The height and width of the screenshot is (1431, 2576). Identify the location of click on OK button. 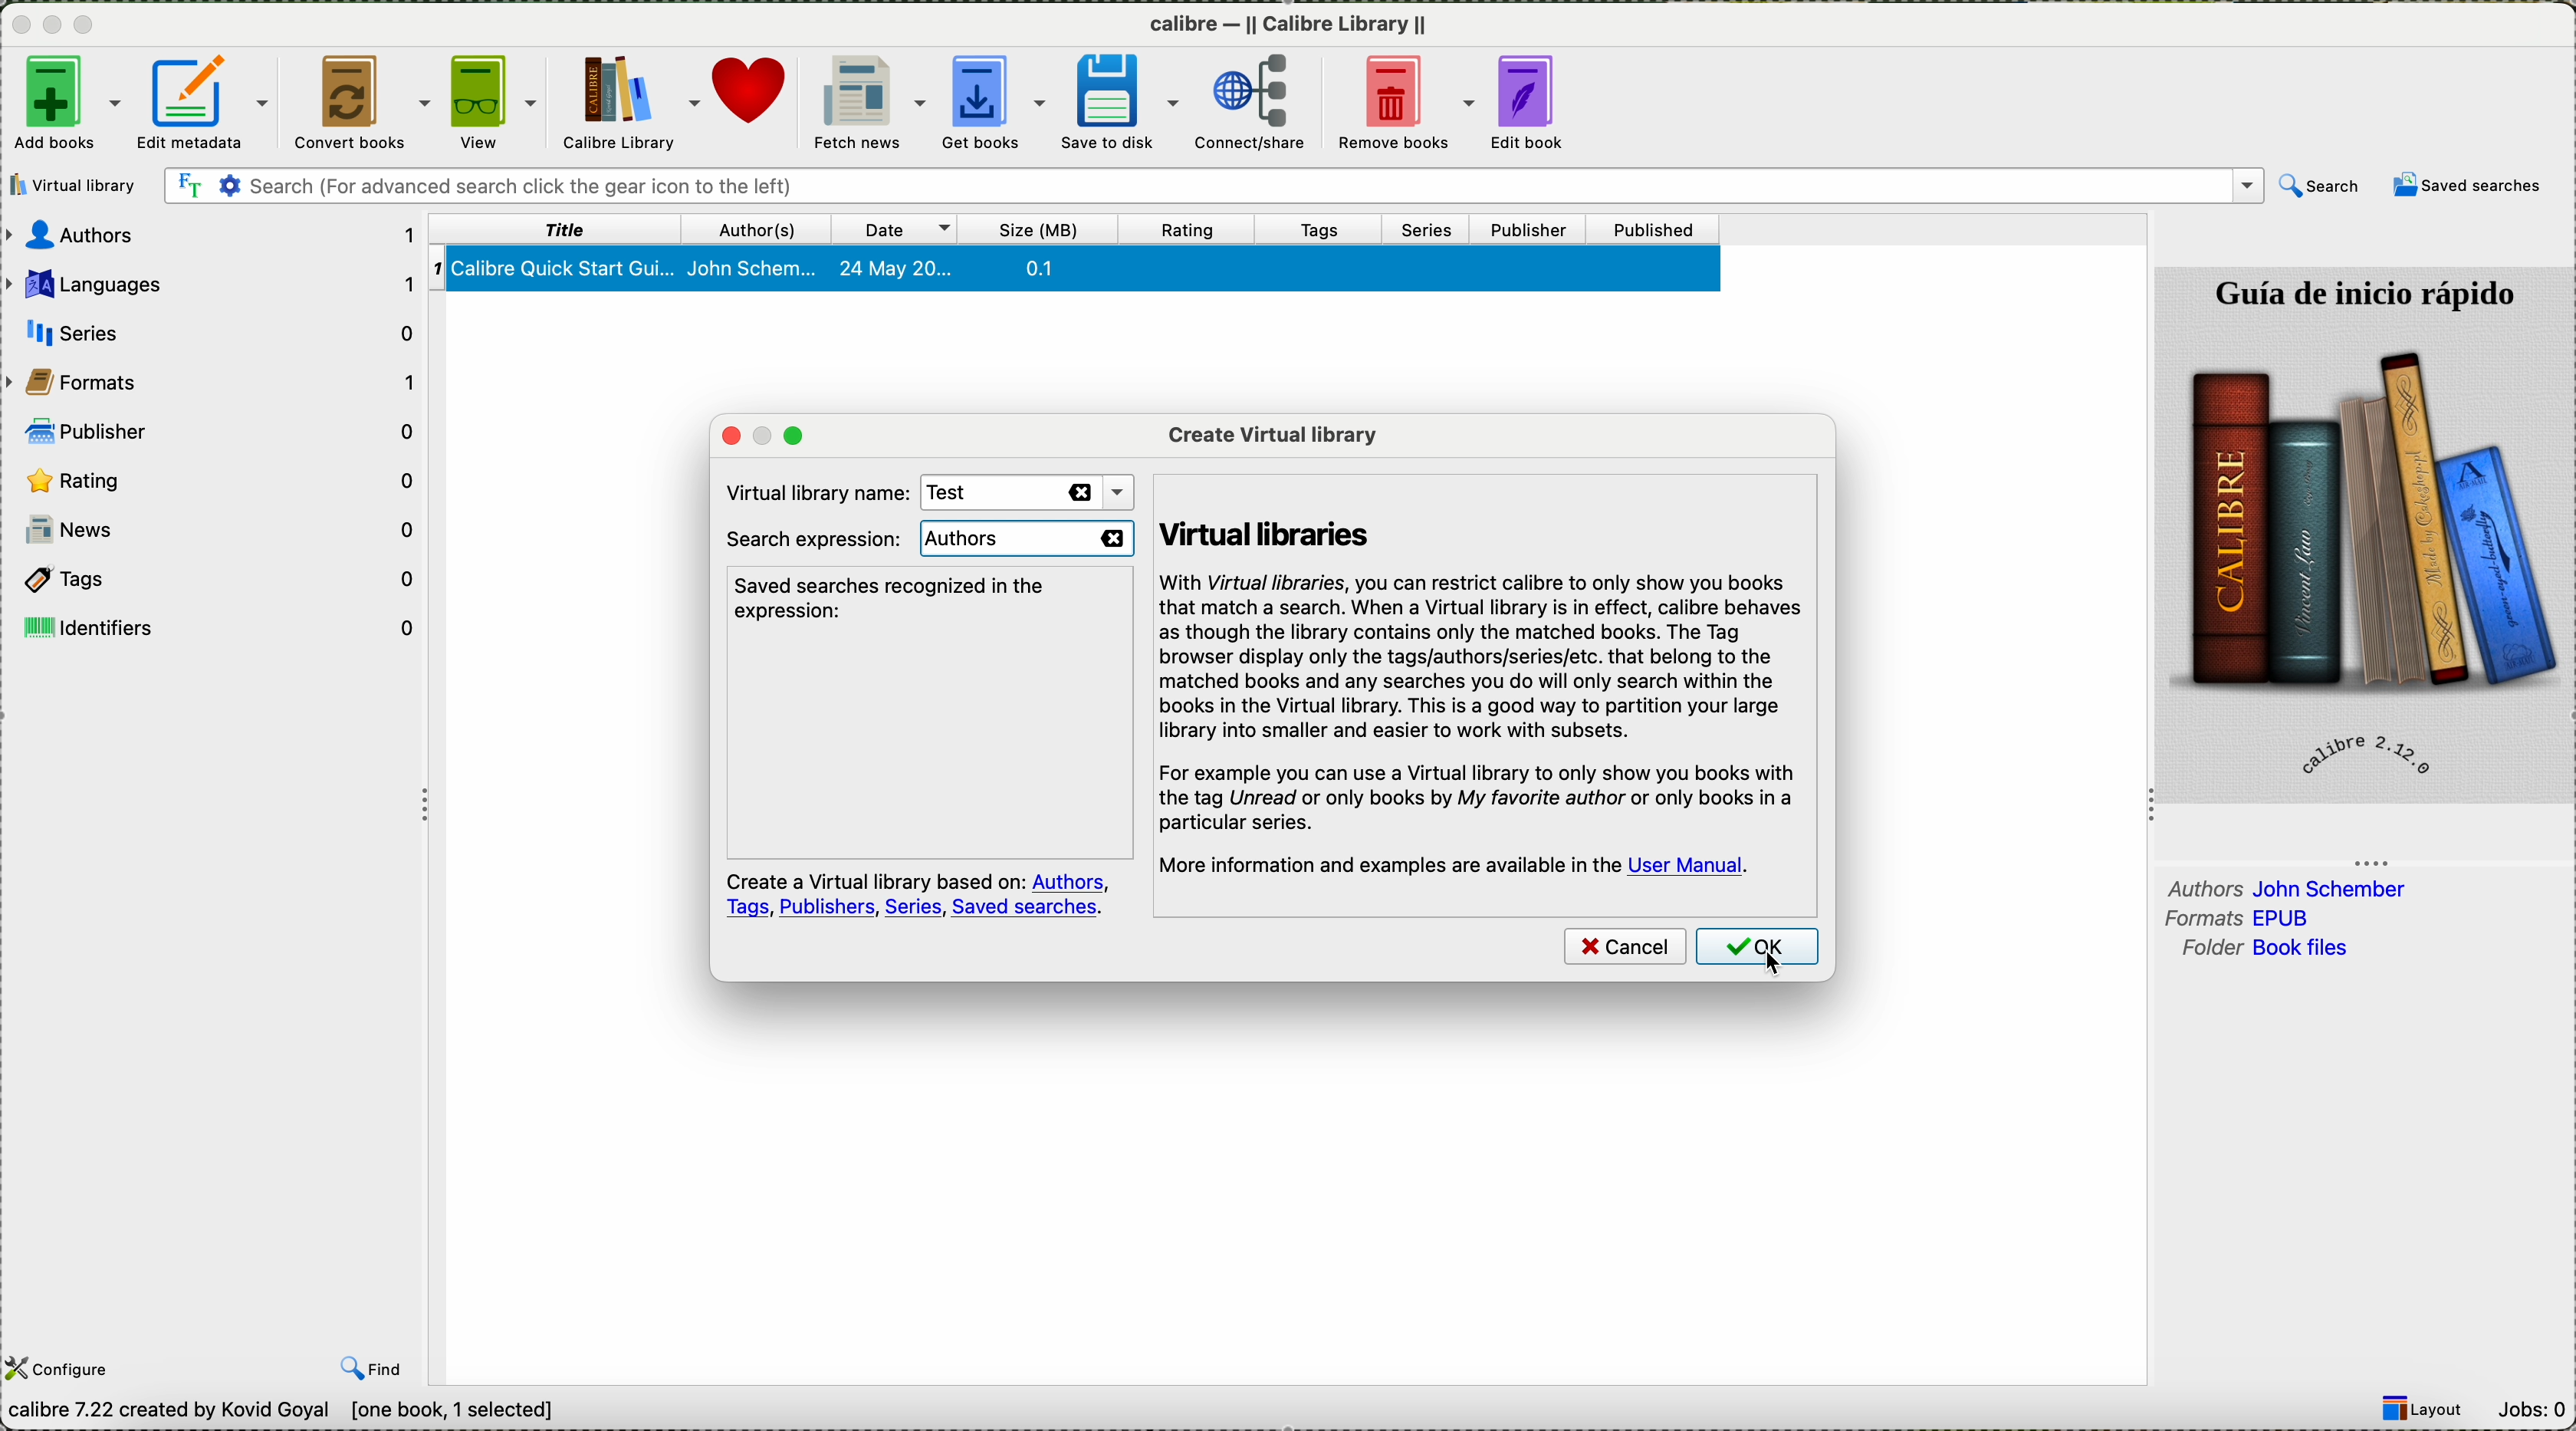
(1755, 949).